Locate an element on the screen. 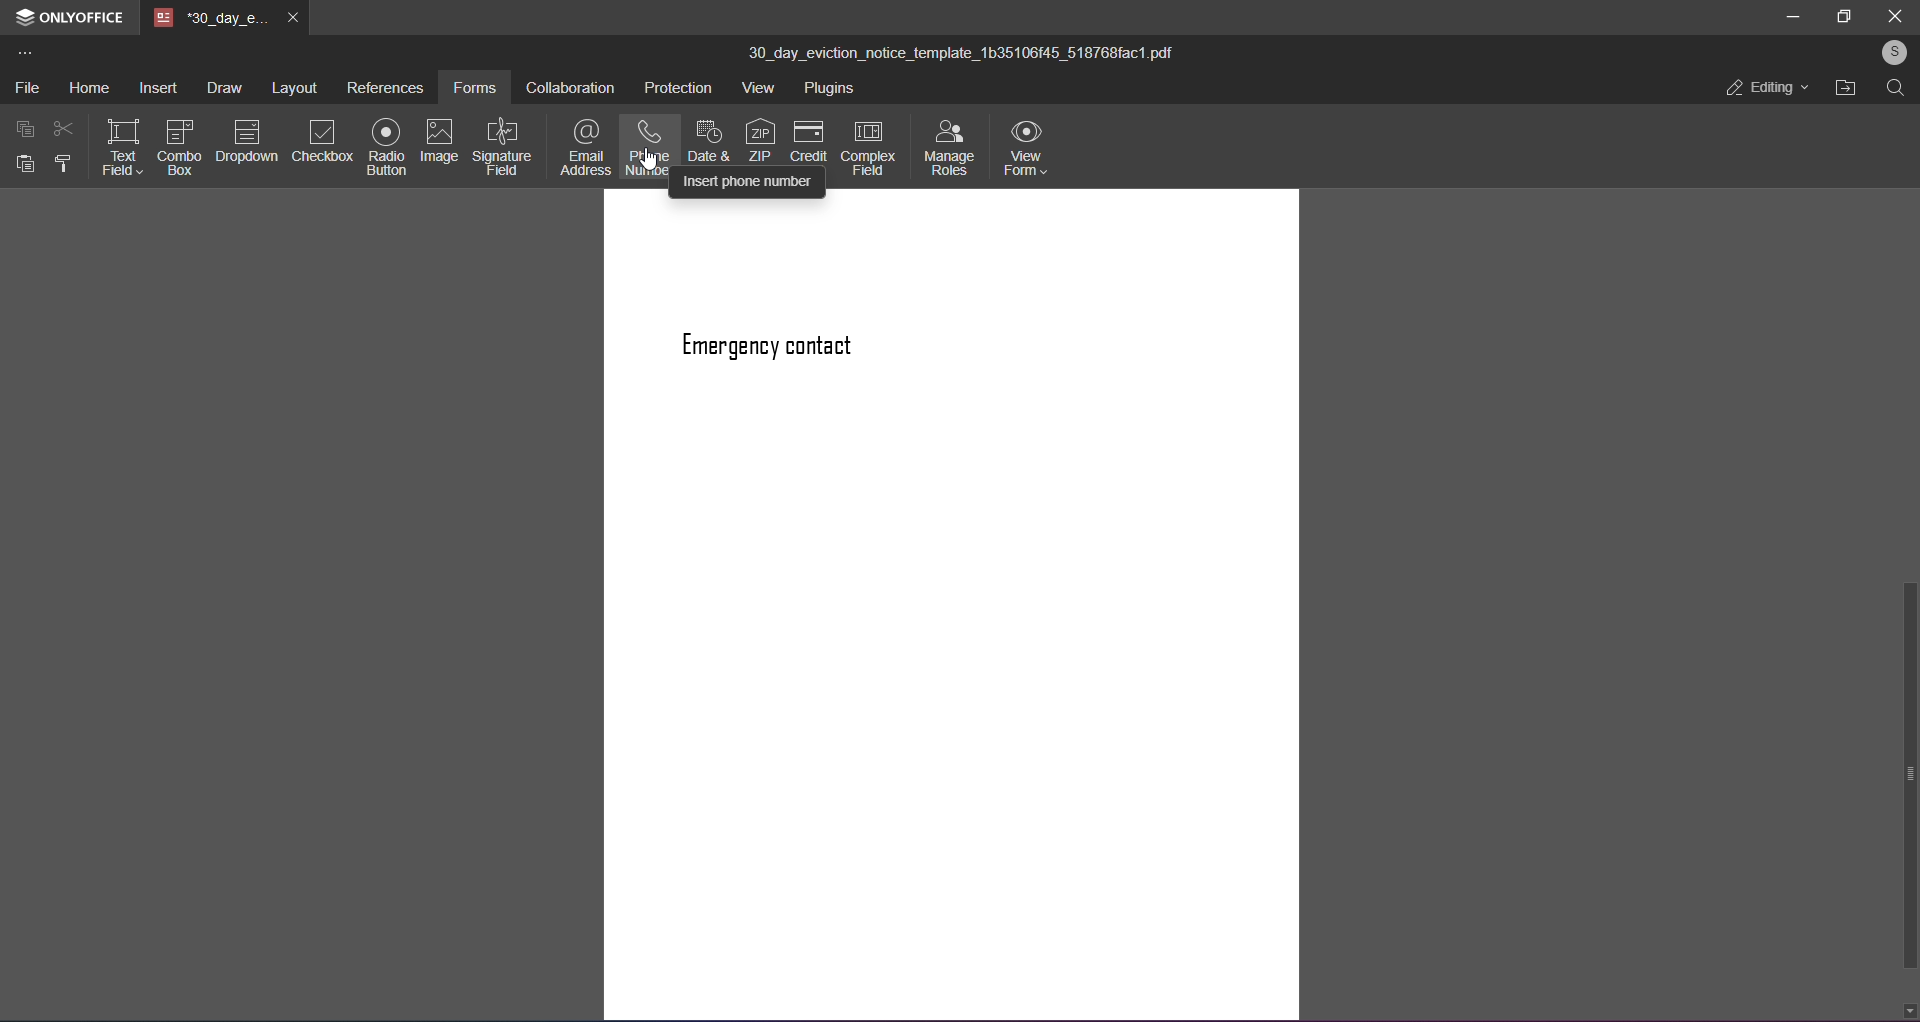  open file location is located at coordinates (1845, 89).